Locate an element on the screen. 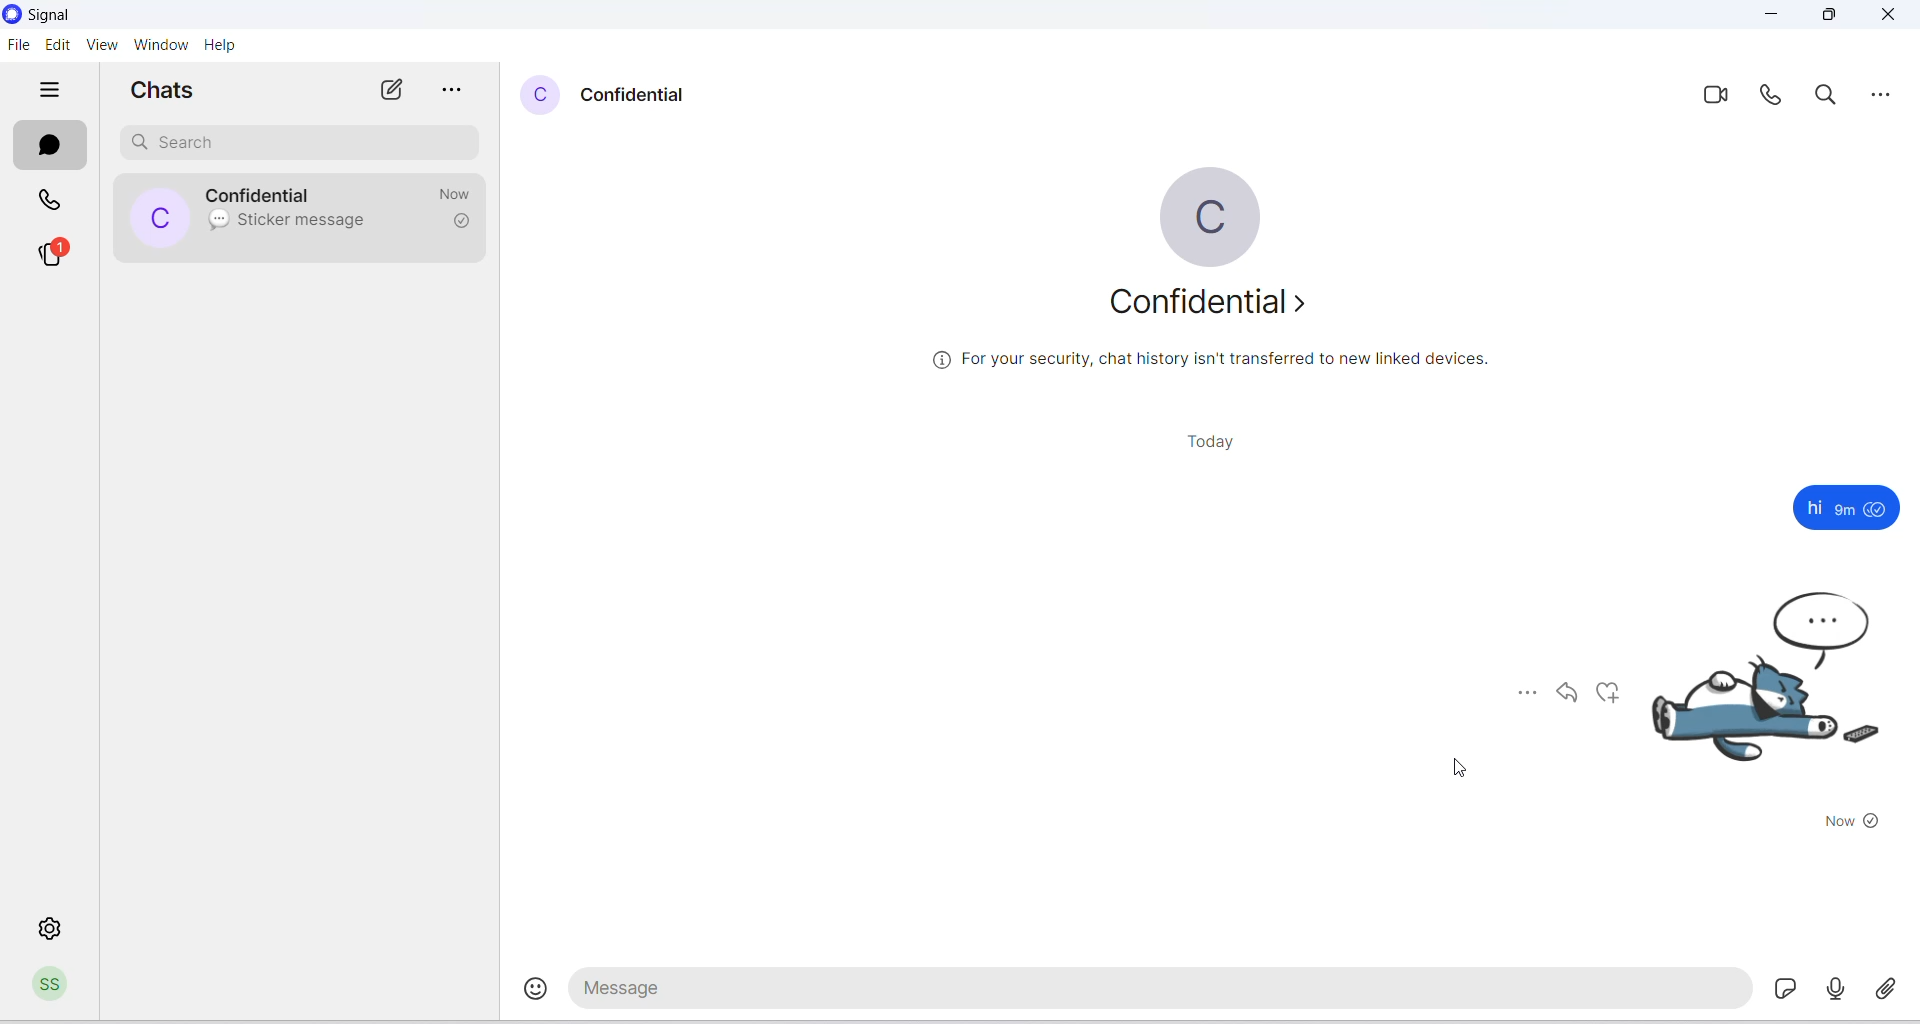 The width and height of the screenshot is (1920, 1024). file is located at coordinates (18, 50).